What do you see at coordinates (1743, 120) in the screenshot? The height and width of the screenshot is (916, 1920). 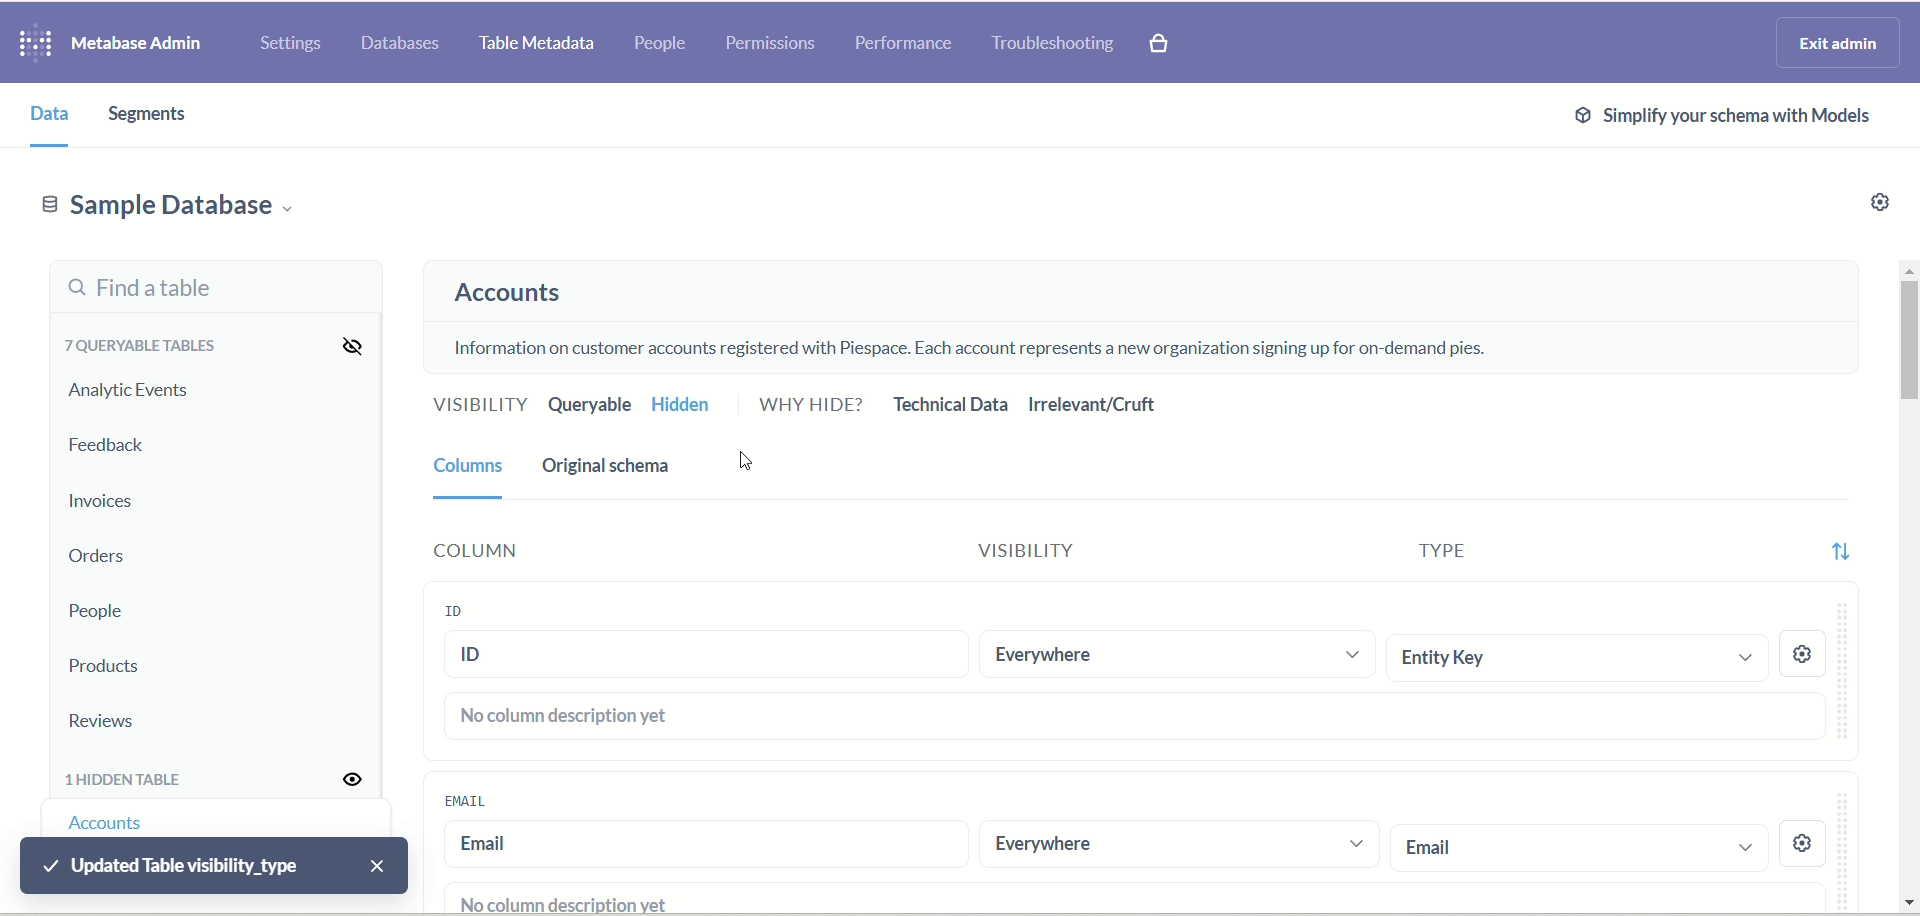 I see `simplify your schema with models` at bounding box center [1743, 120].